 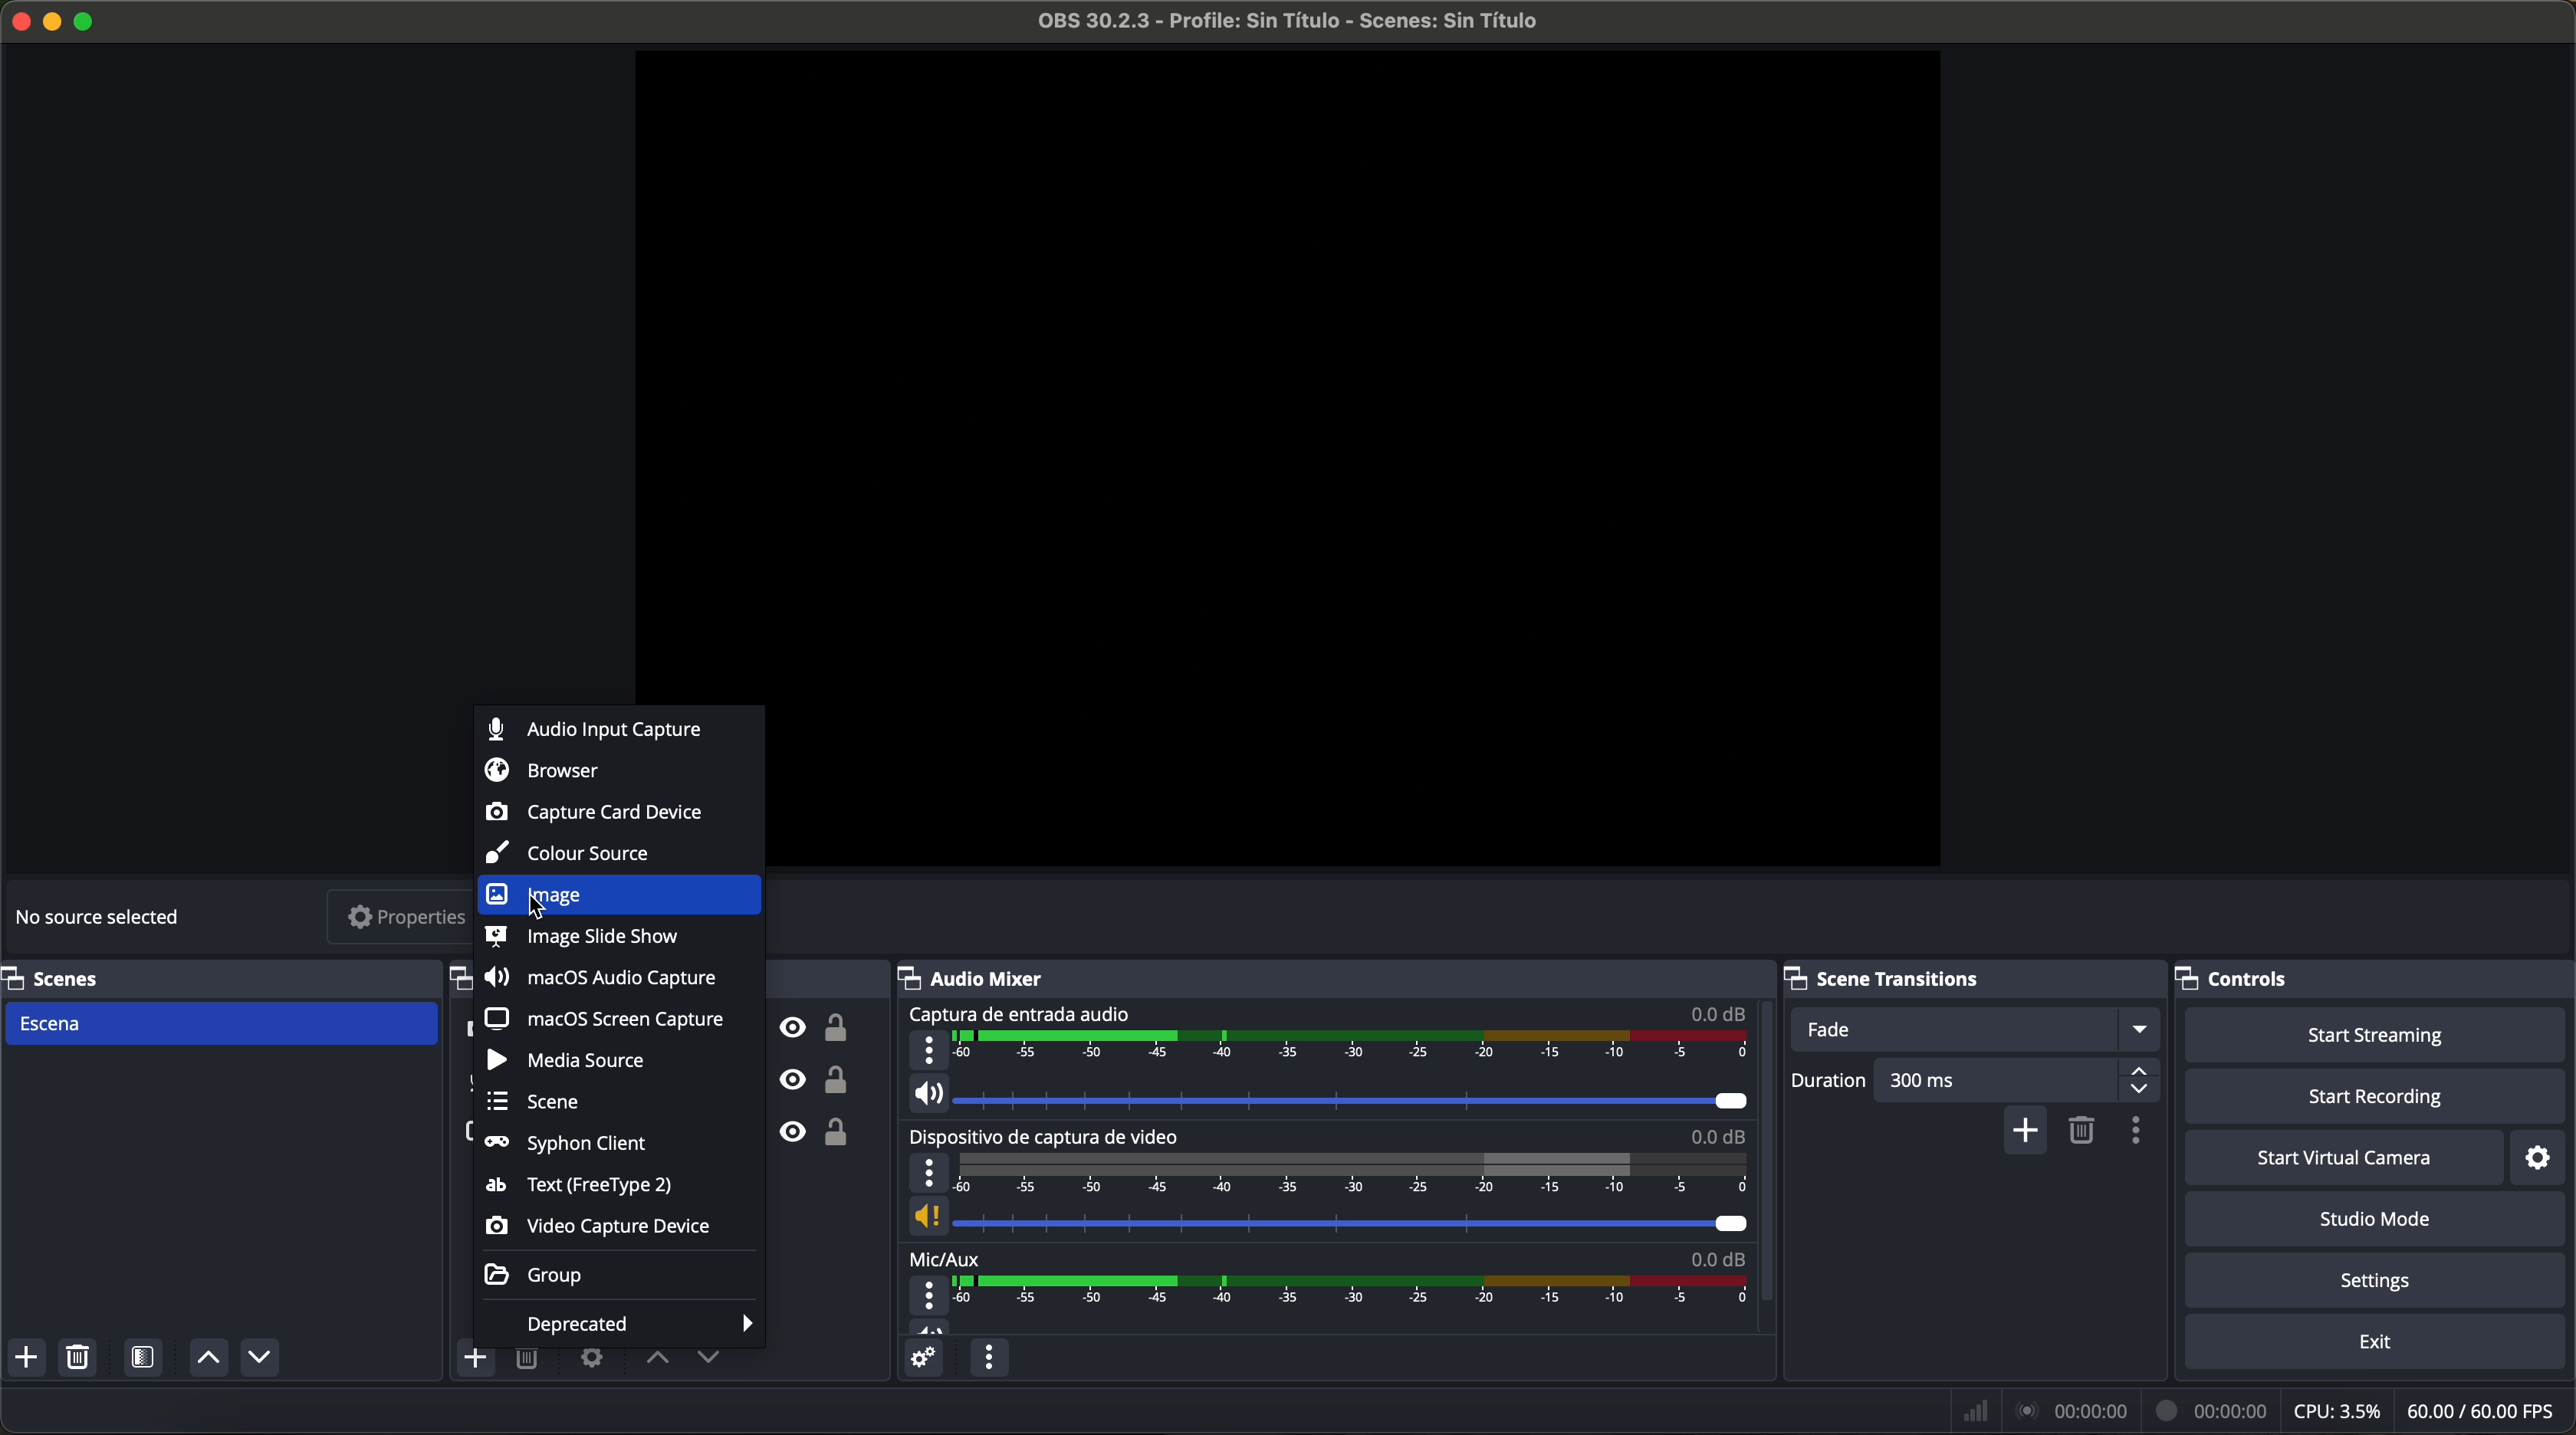 What do you see at coordinates (1906, 976) in the screenshot?
I see `scene transitions` at bounding box center [1906, 976].